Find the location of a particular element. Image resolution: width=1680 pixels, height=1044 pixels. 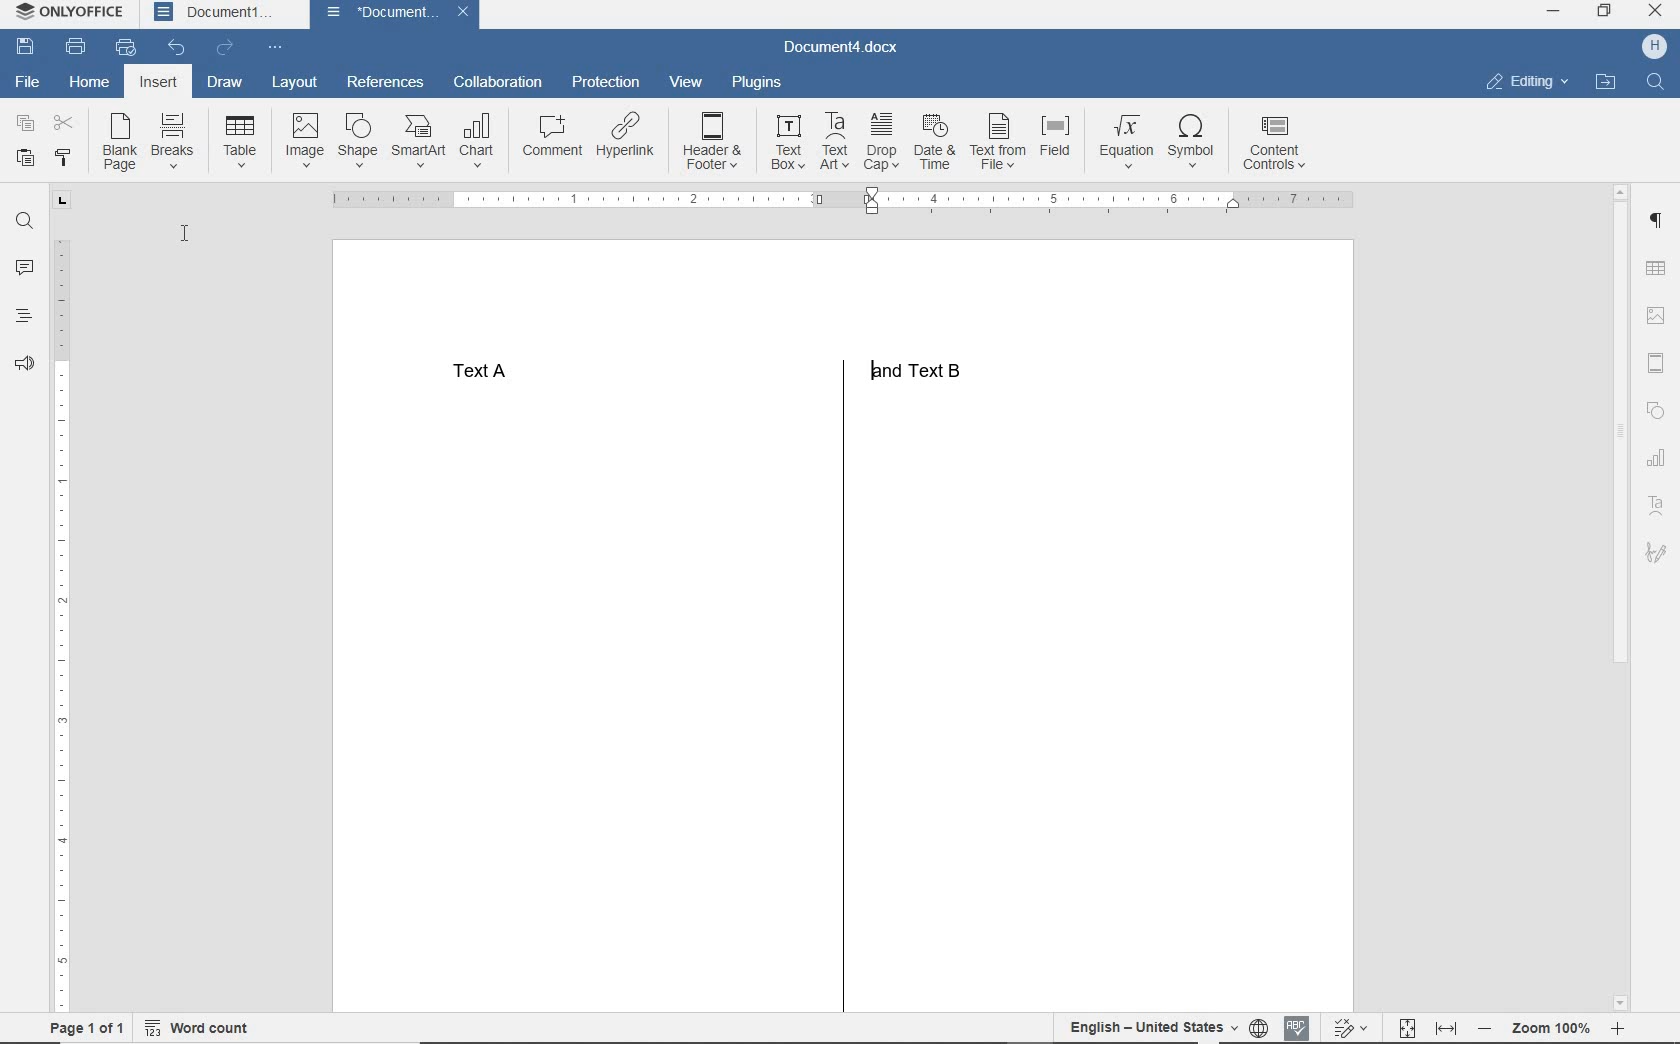

text cursor is located at coordinates (193, 239).